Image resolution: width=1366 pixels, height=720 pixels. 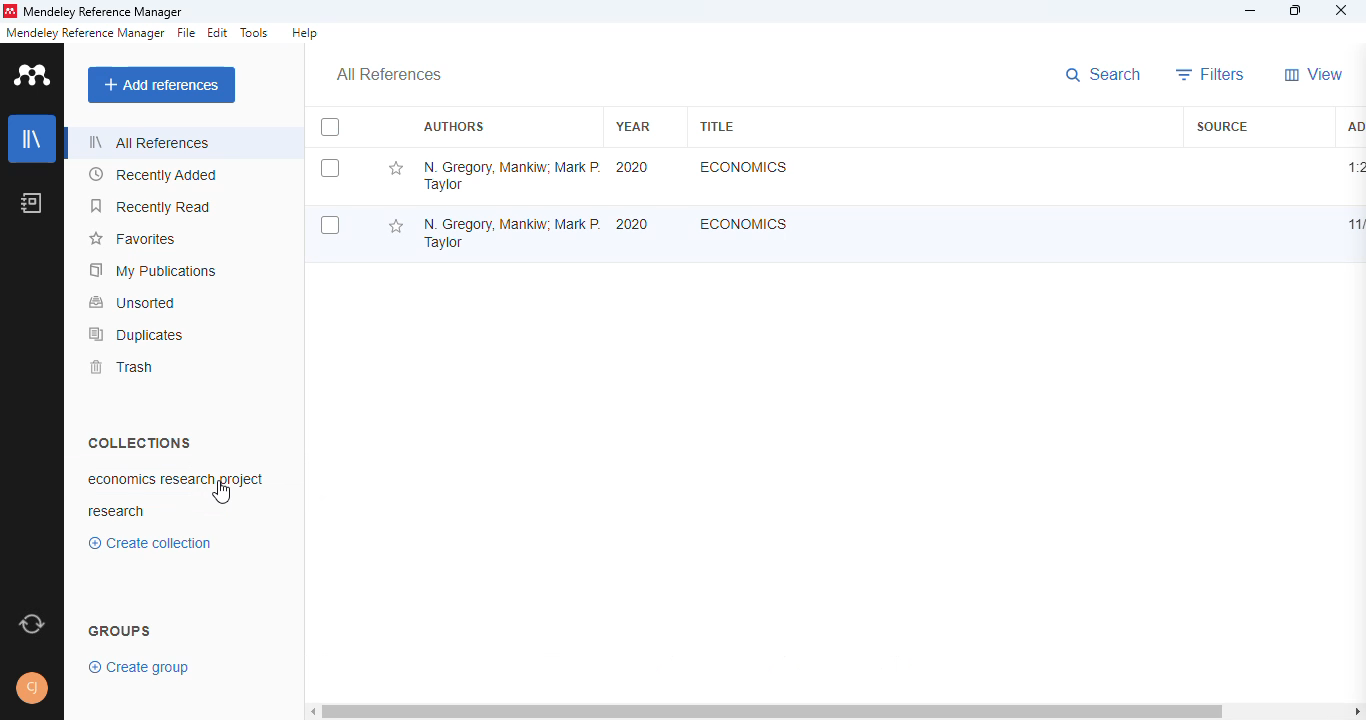 What do you see at coordinates (1353, 225) in the screenshot?
I see `11/` at bounding box center [1353, 225].